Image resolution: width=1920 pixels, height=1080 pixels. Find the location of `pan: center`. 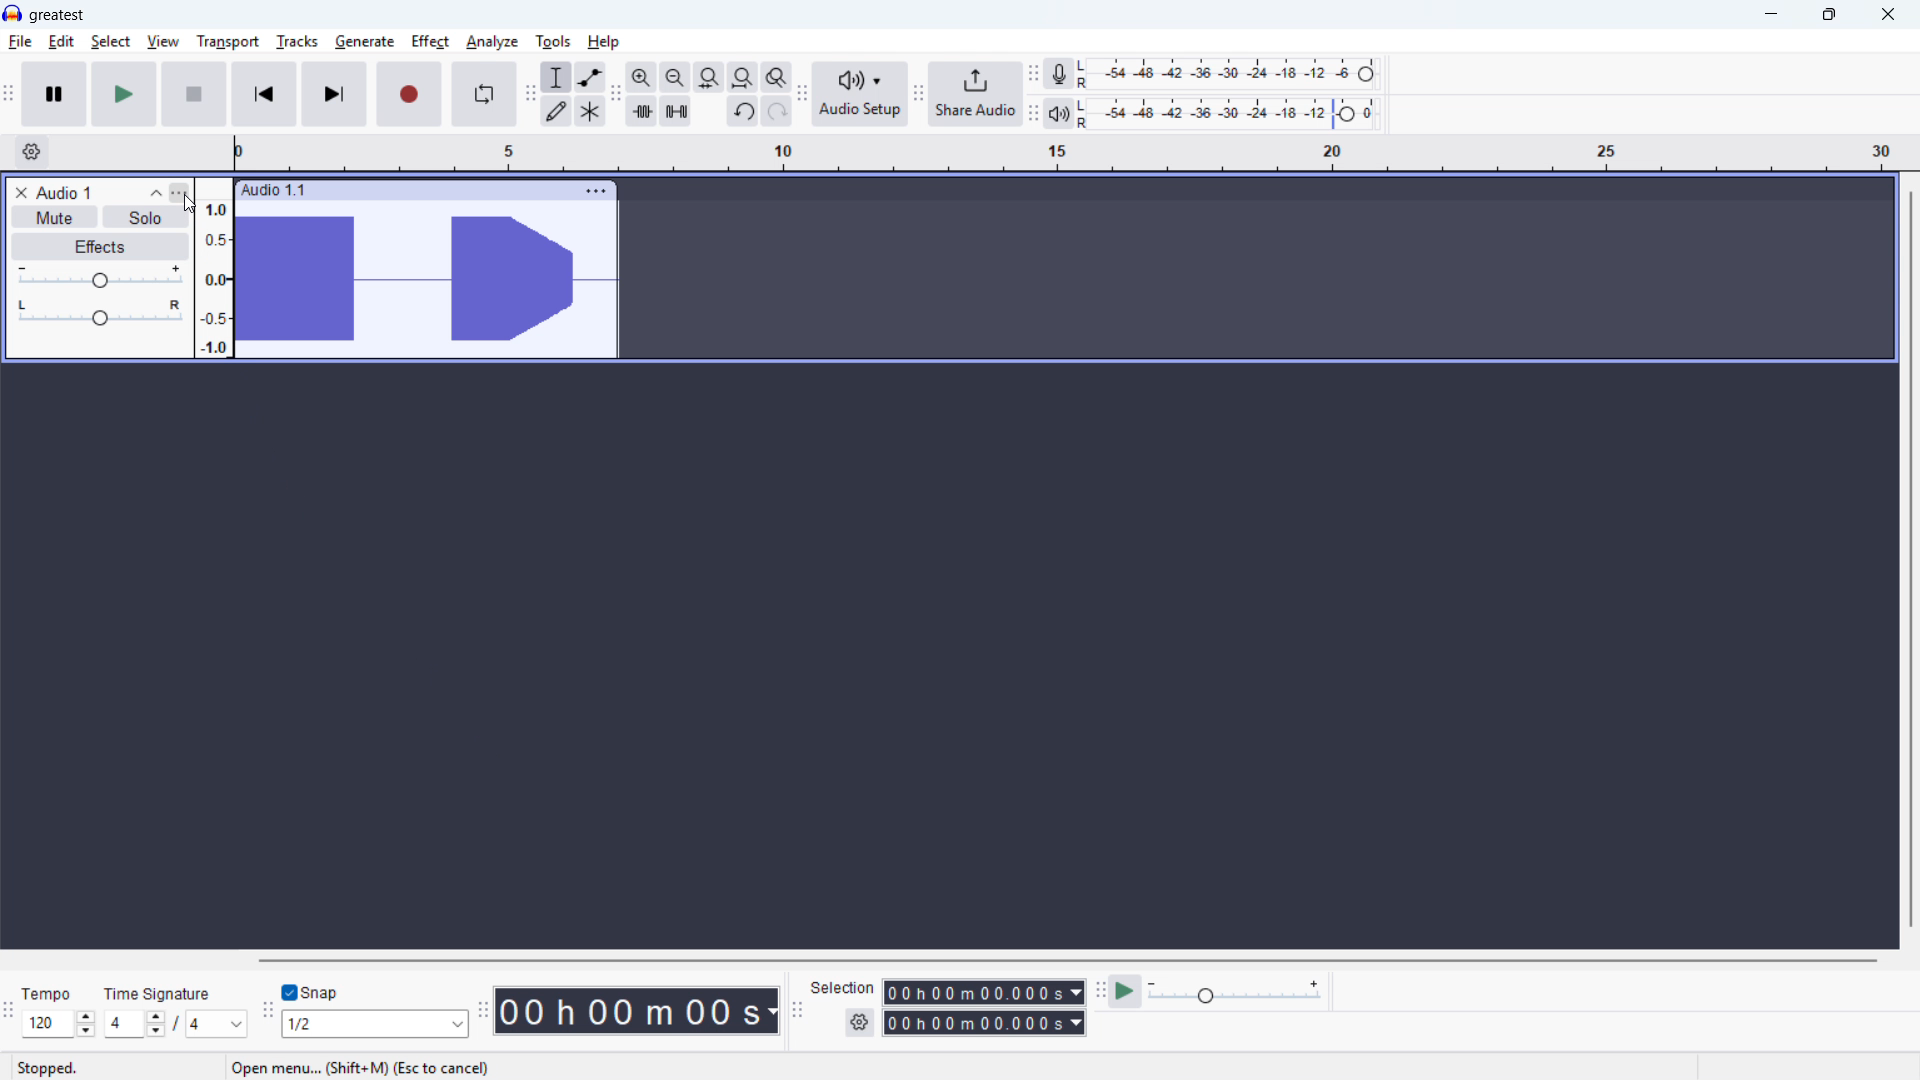

pan: center is located at coordinates (100, 314).